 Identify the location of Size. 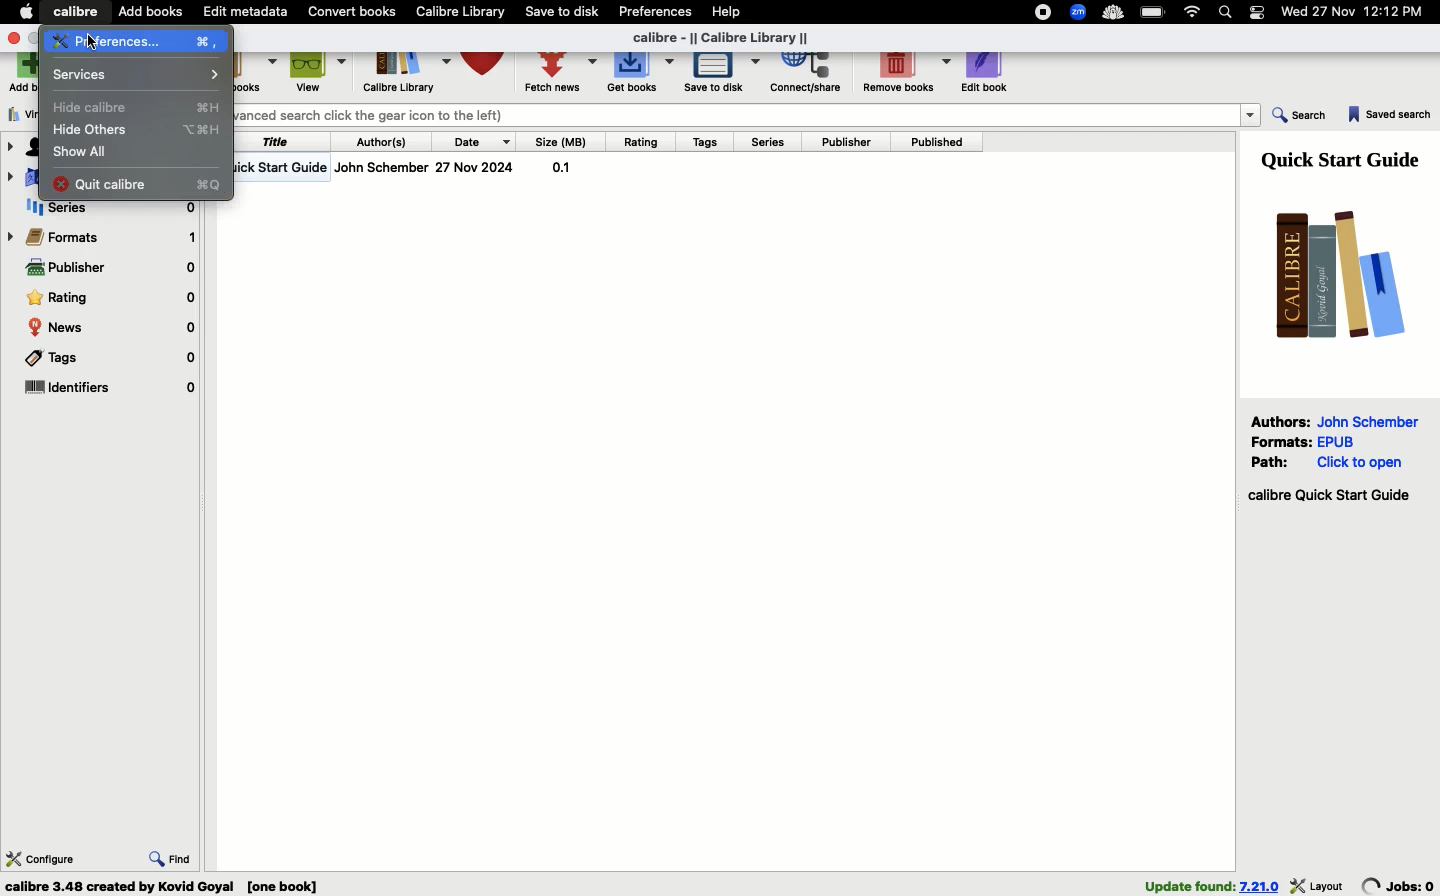
(563, 141).